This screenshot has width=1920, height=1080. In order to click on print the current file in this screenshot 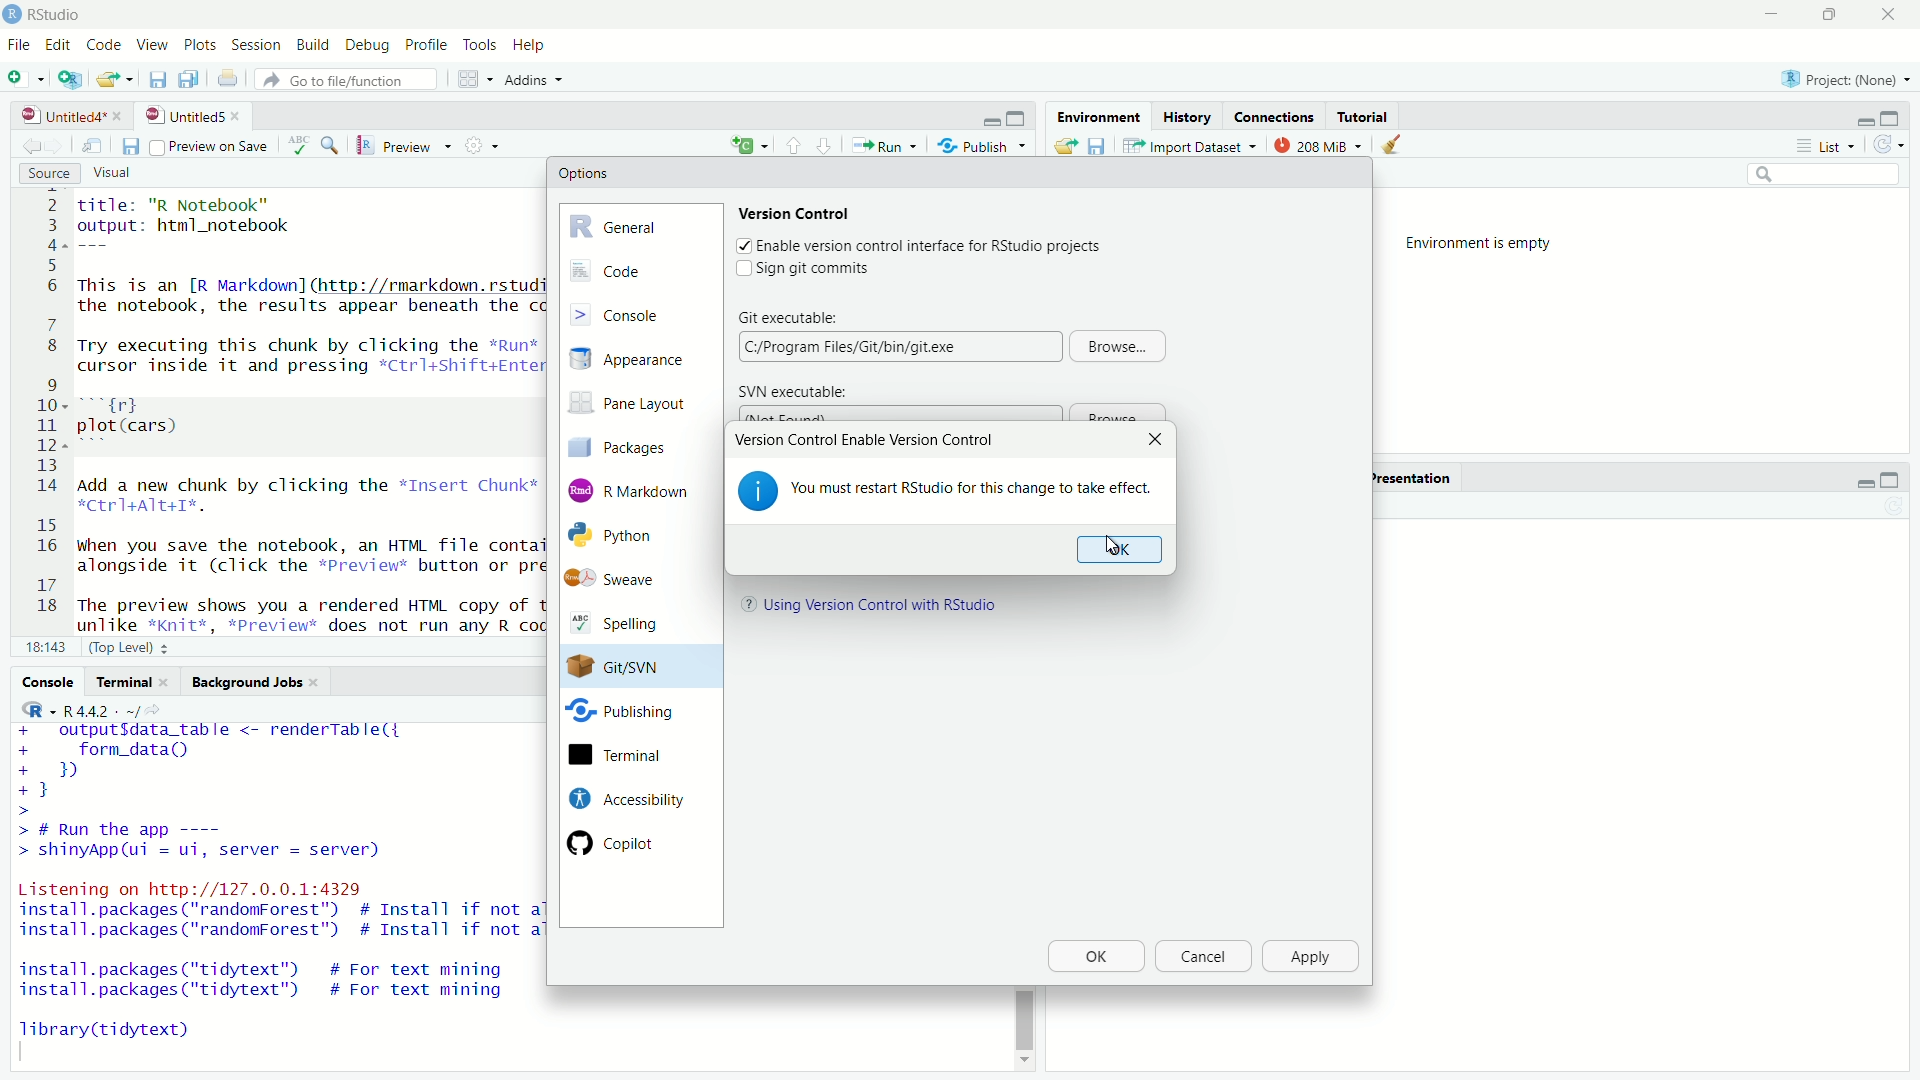, I will do `click(227, 79)`.